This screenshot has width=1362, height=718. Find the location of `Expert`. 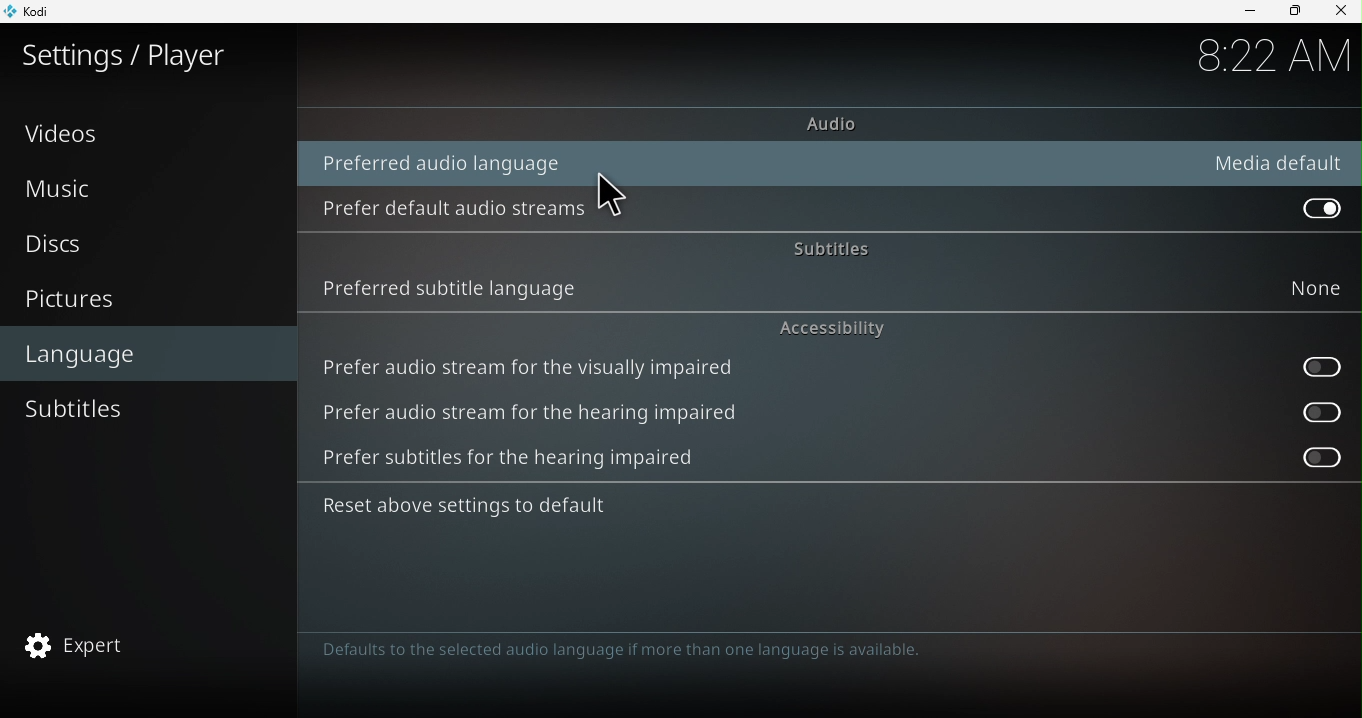

Expert is located at coordinates (142, 647).